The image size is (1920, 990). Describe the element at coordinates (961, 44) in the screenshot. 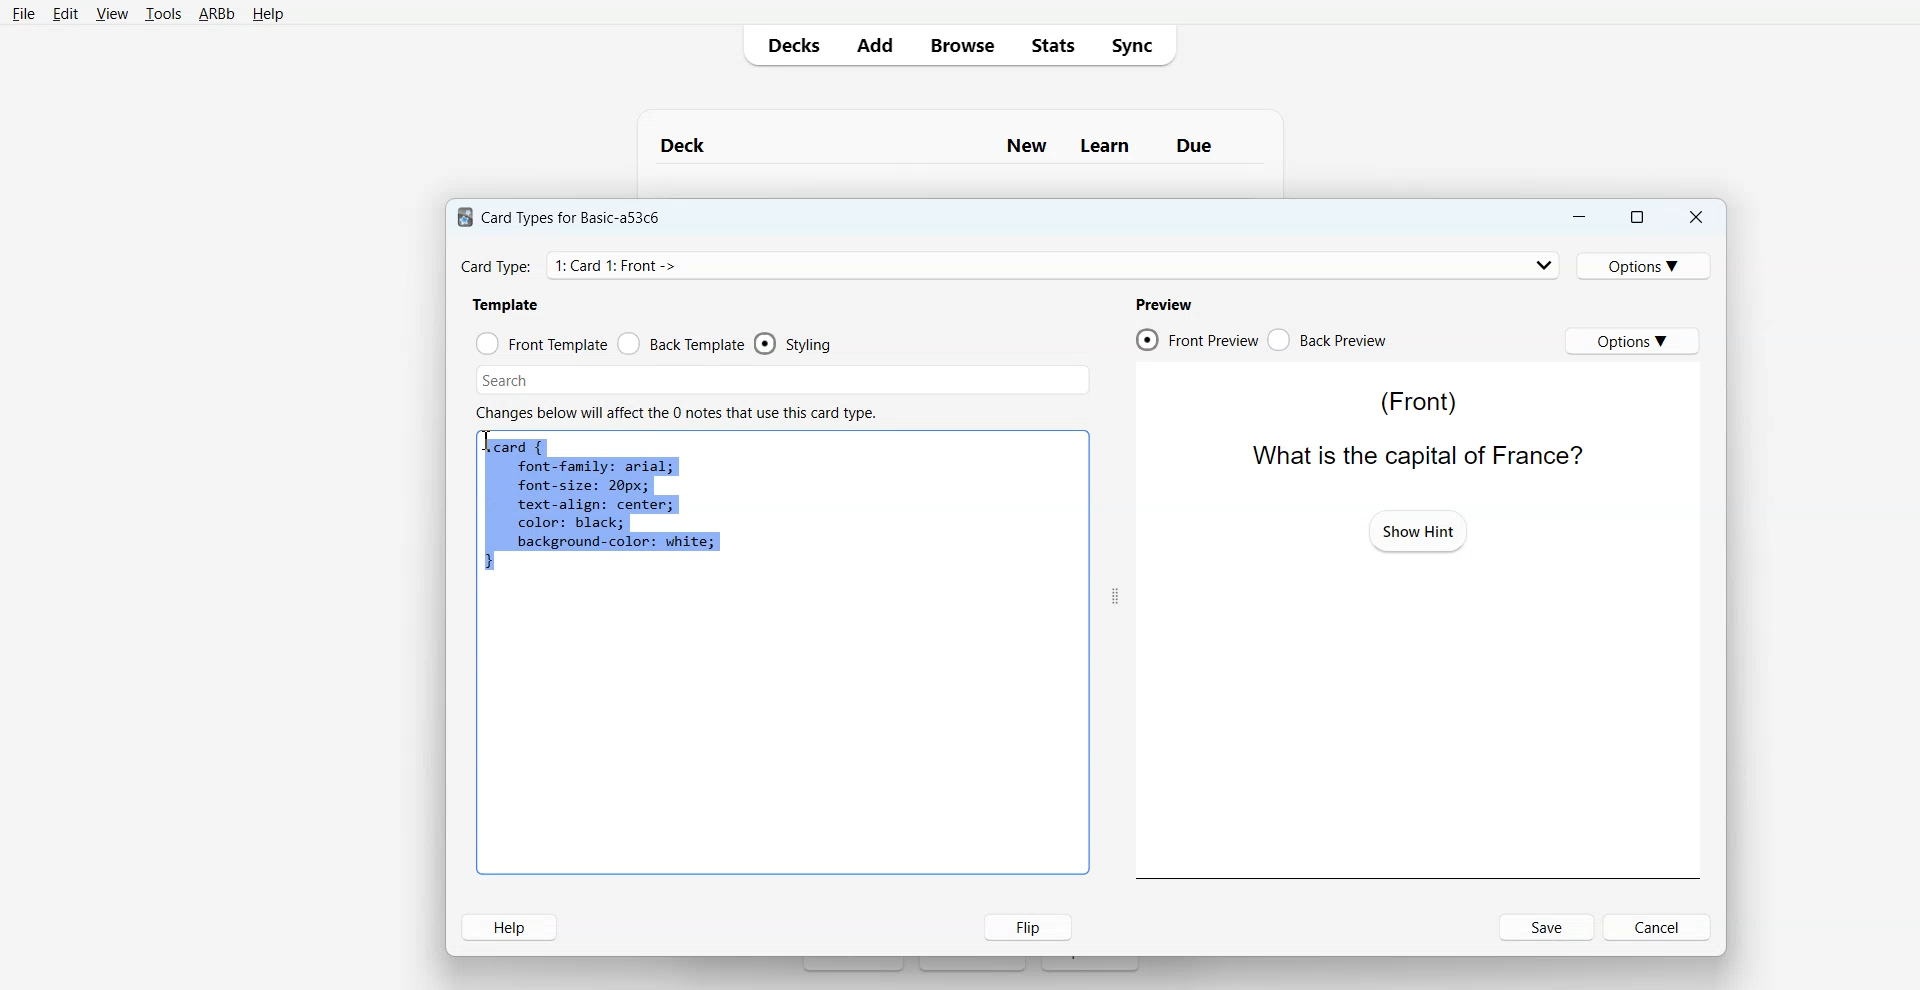

I see `Browse` at that location.